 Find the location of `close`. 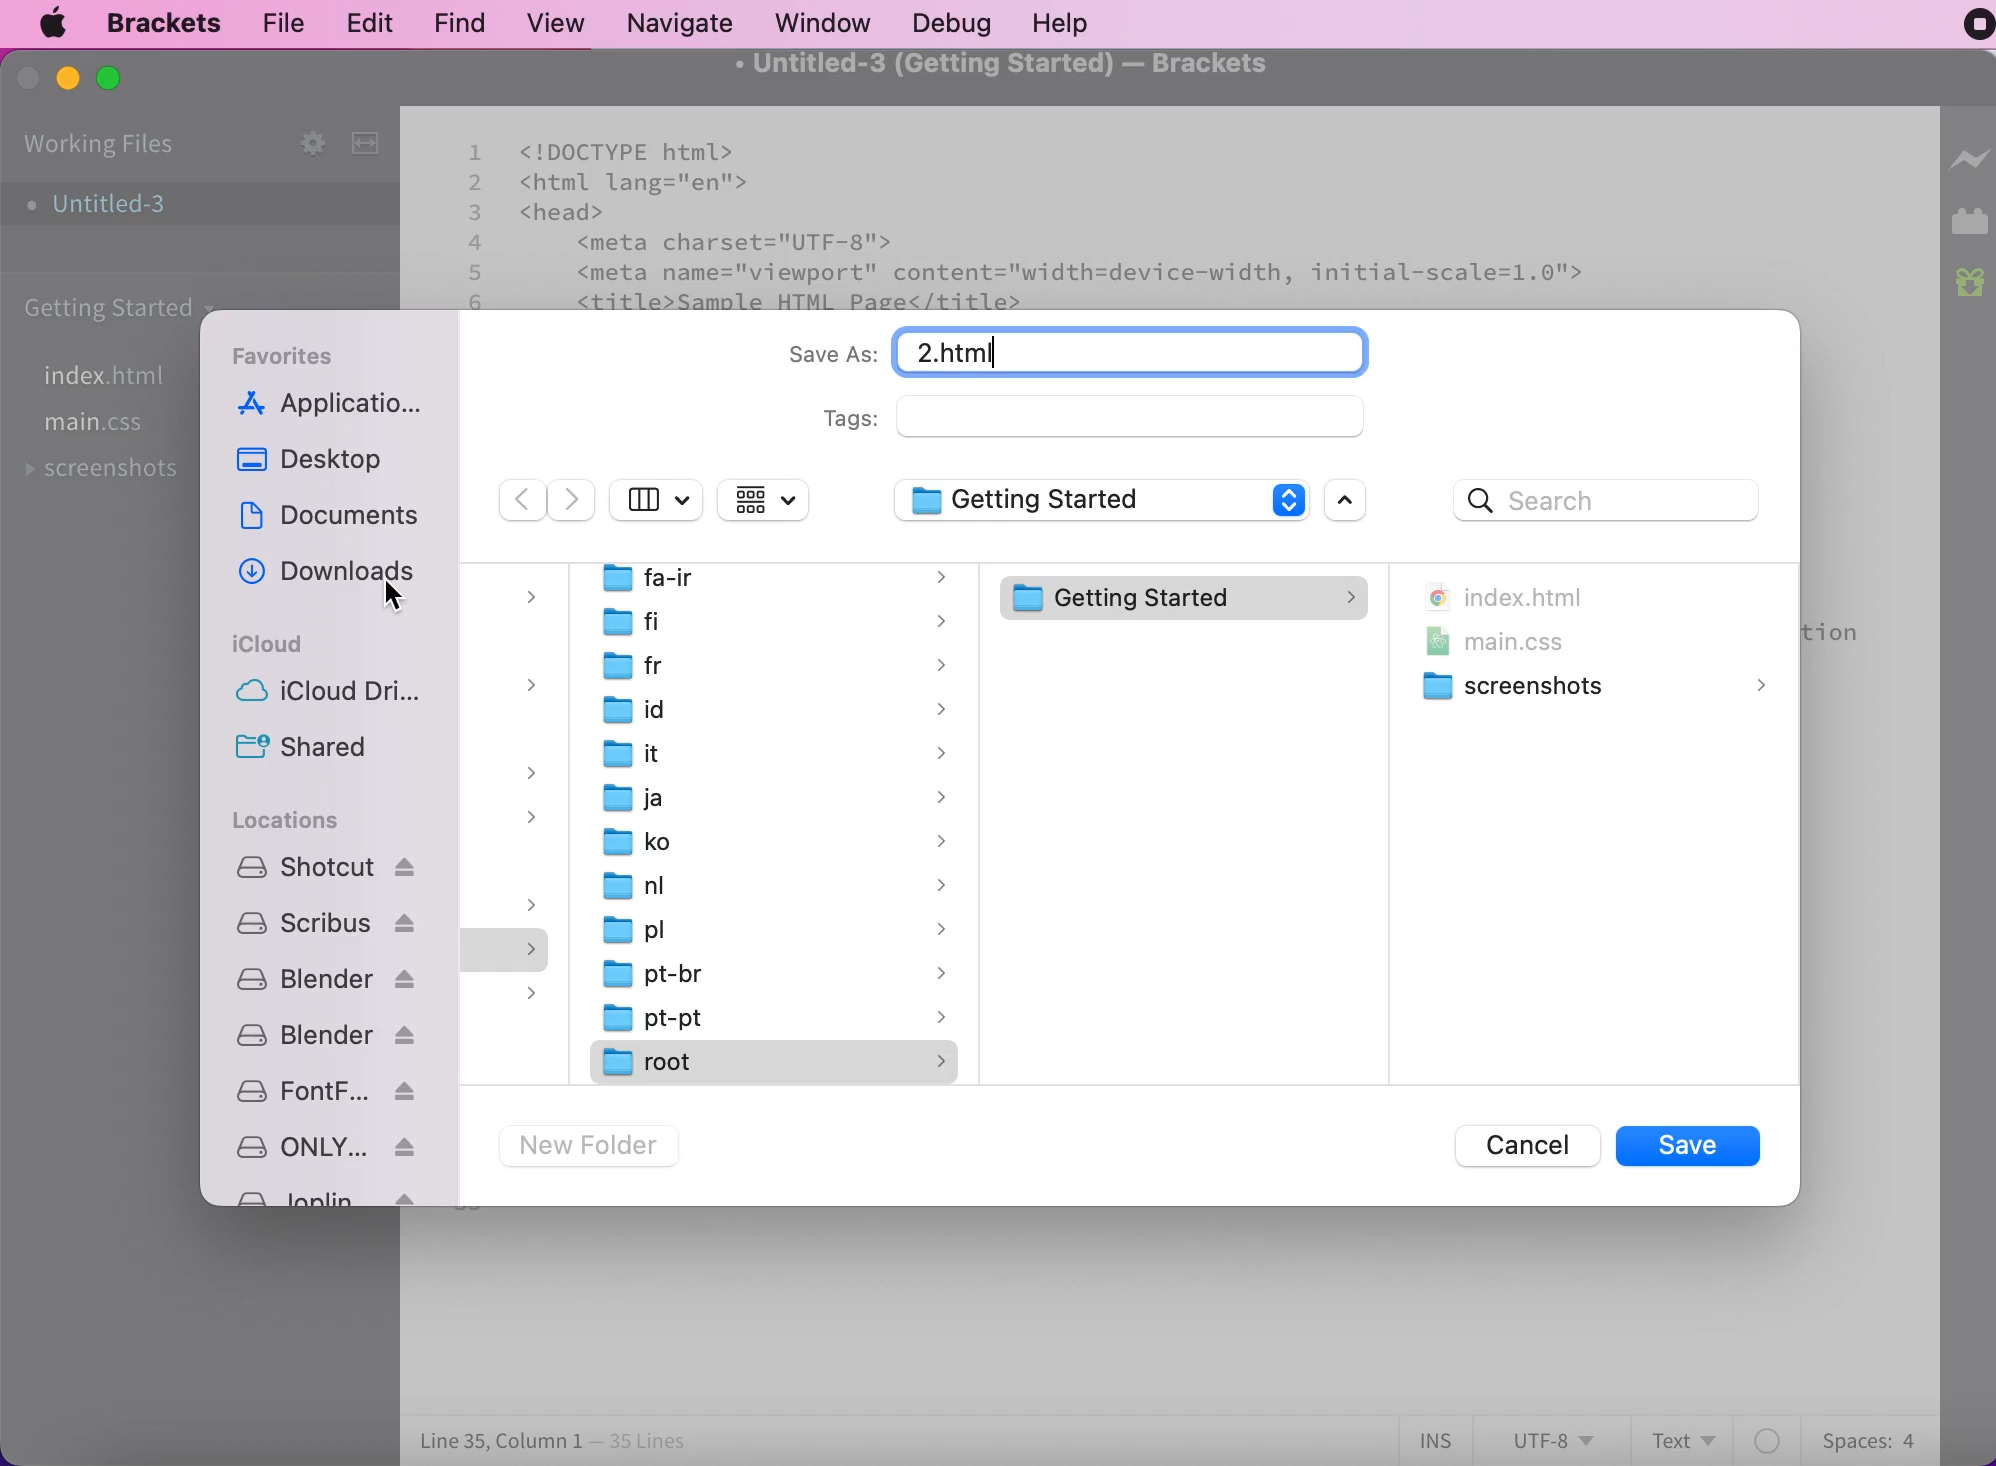

close is located at coordinates (30, 80).